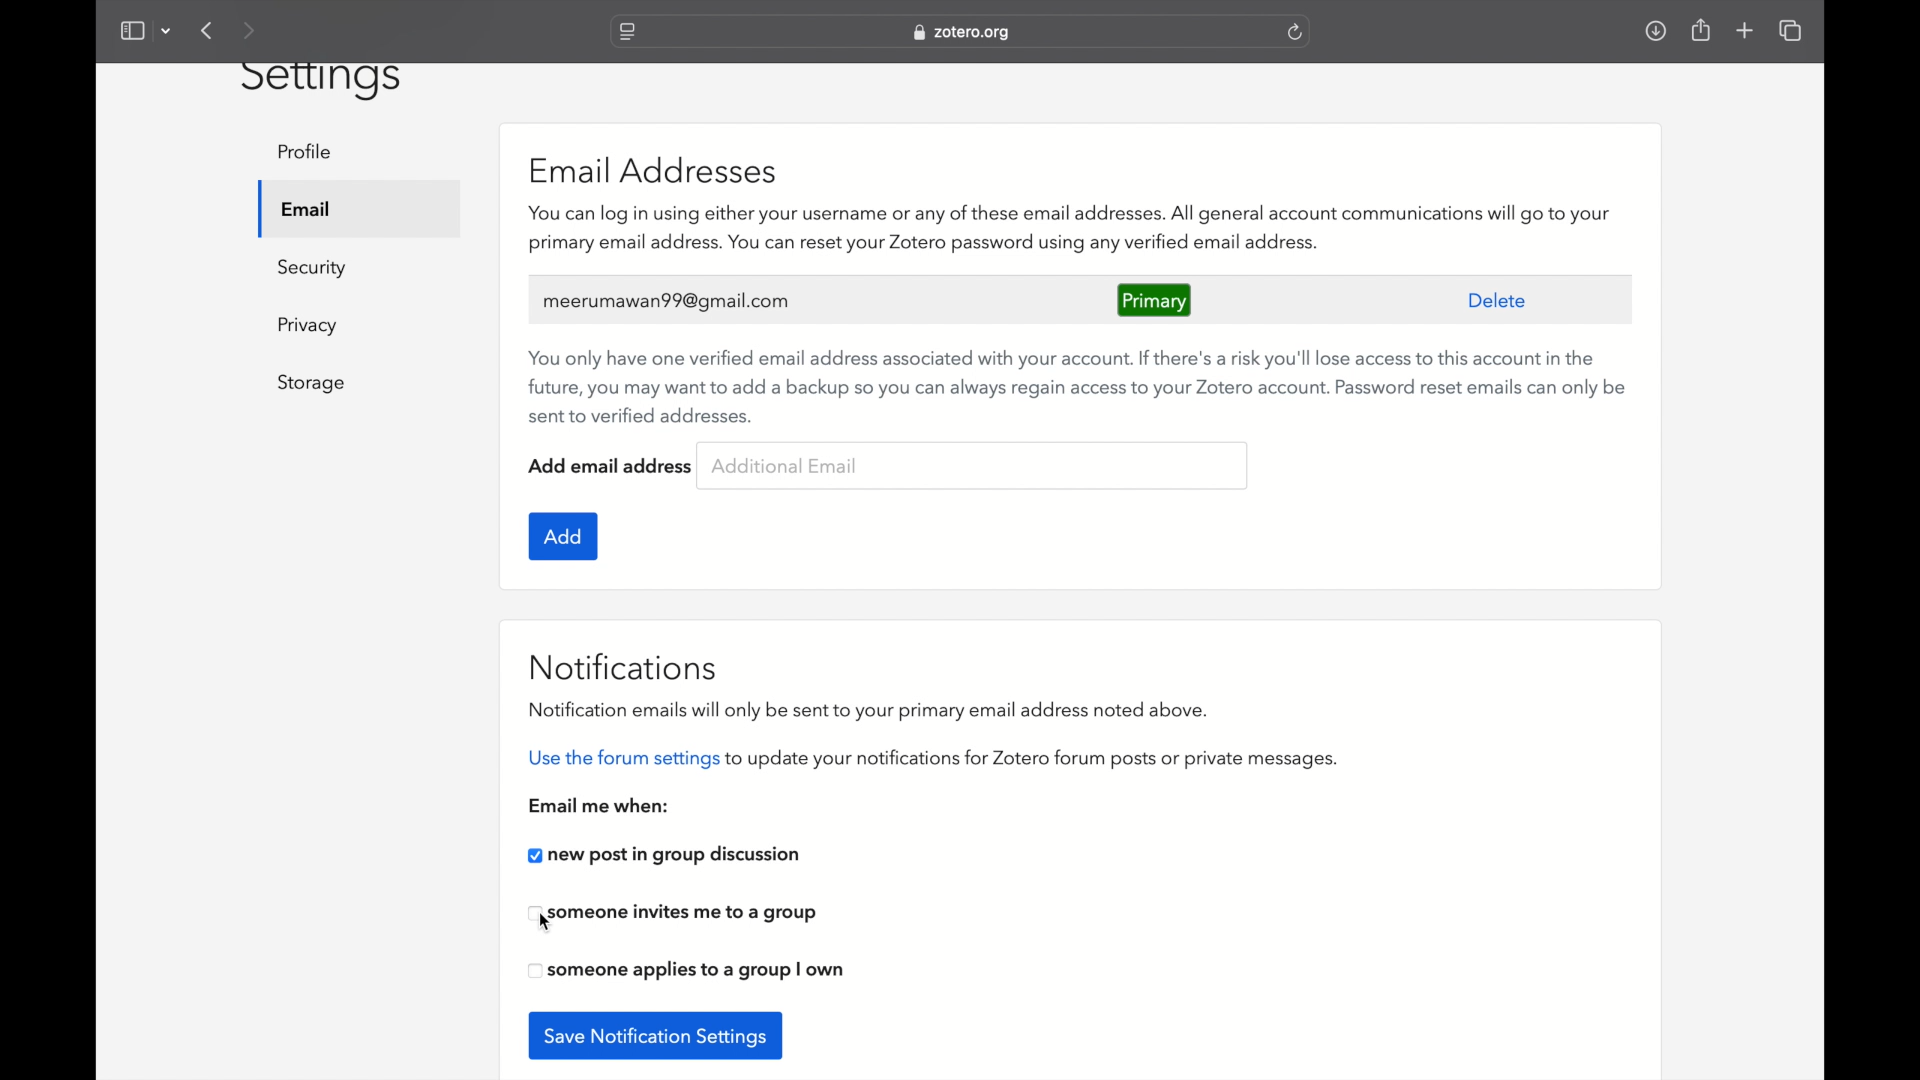 This screenshot has width=1920, height=1080. Describe the element at coordinates (605, 466) in the screenshot. I see `add email address` at that location.